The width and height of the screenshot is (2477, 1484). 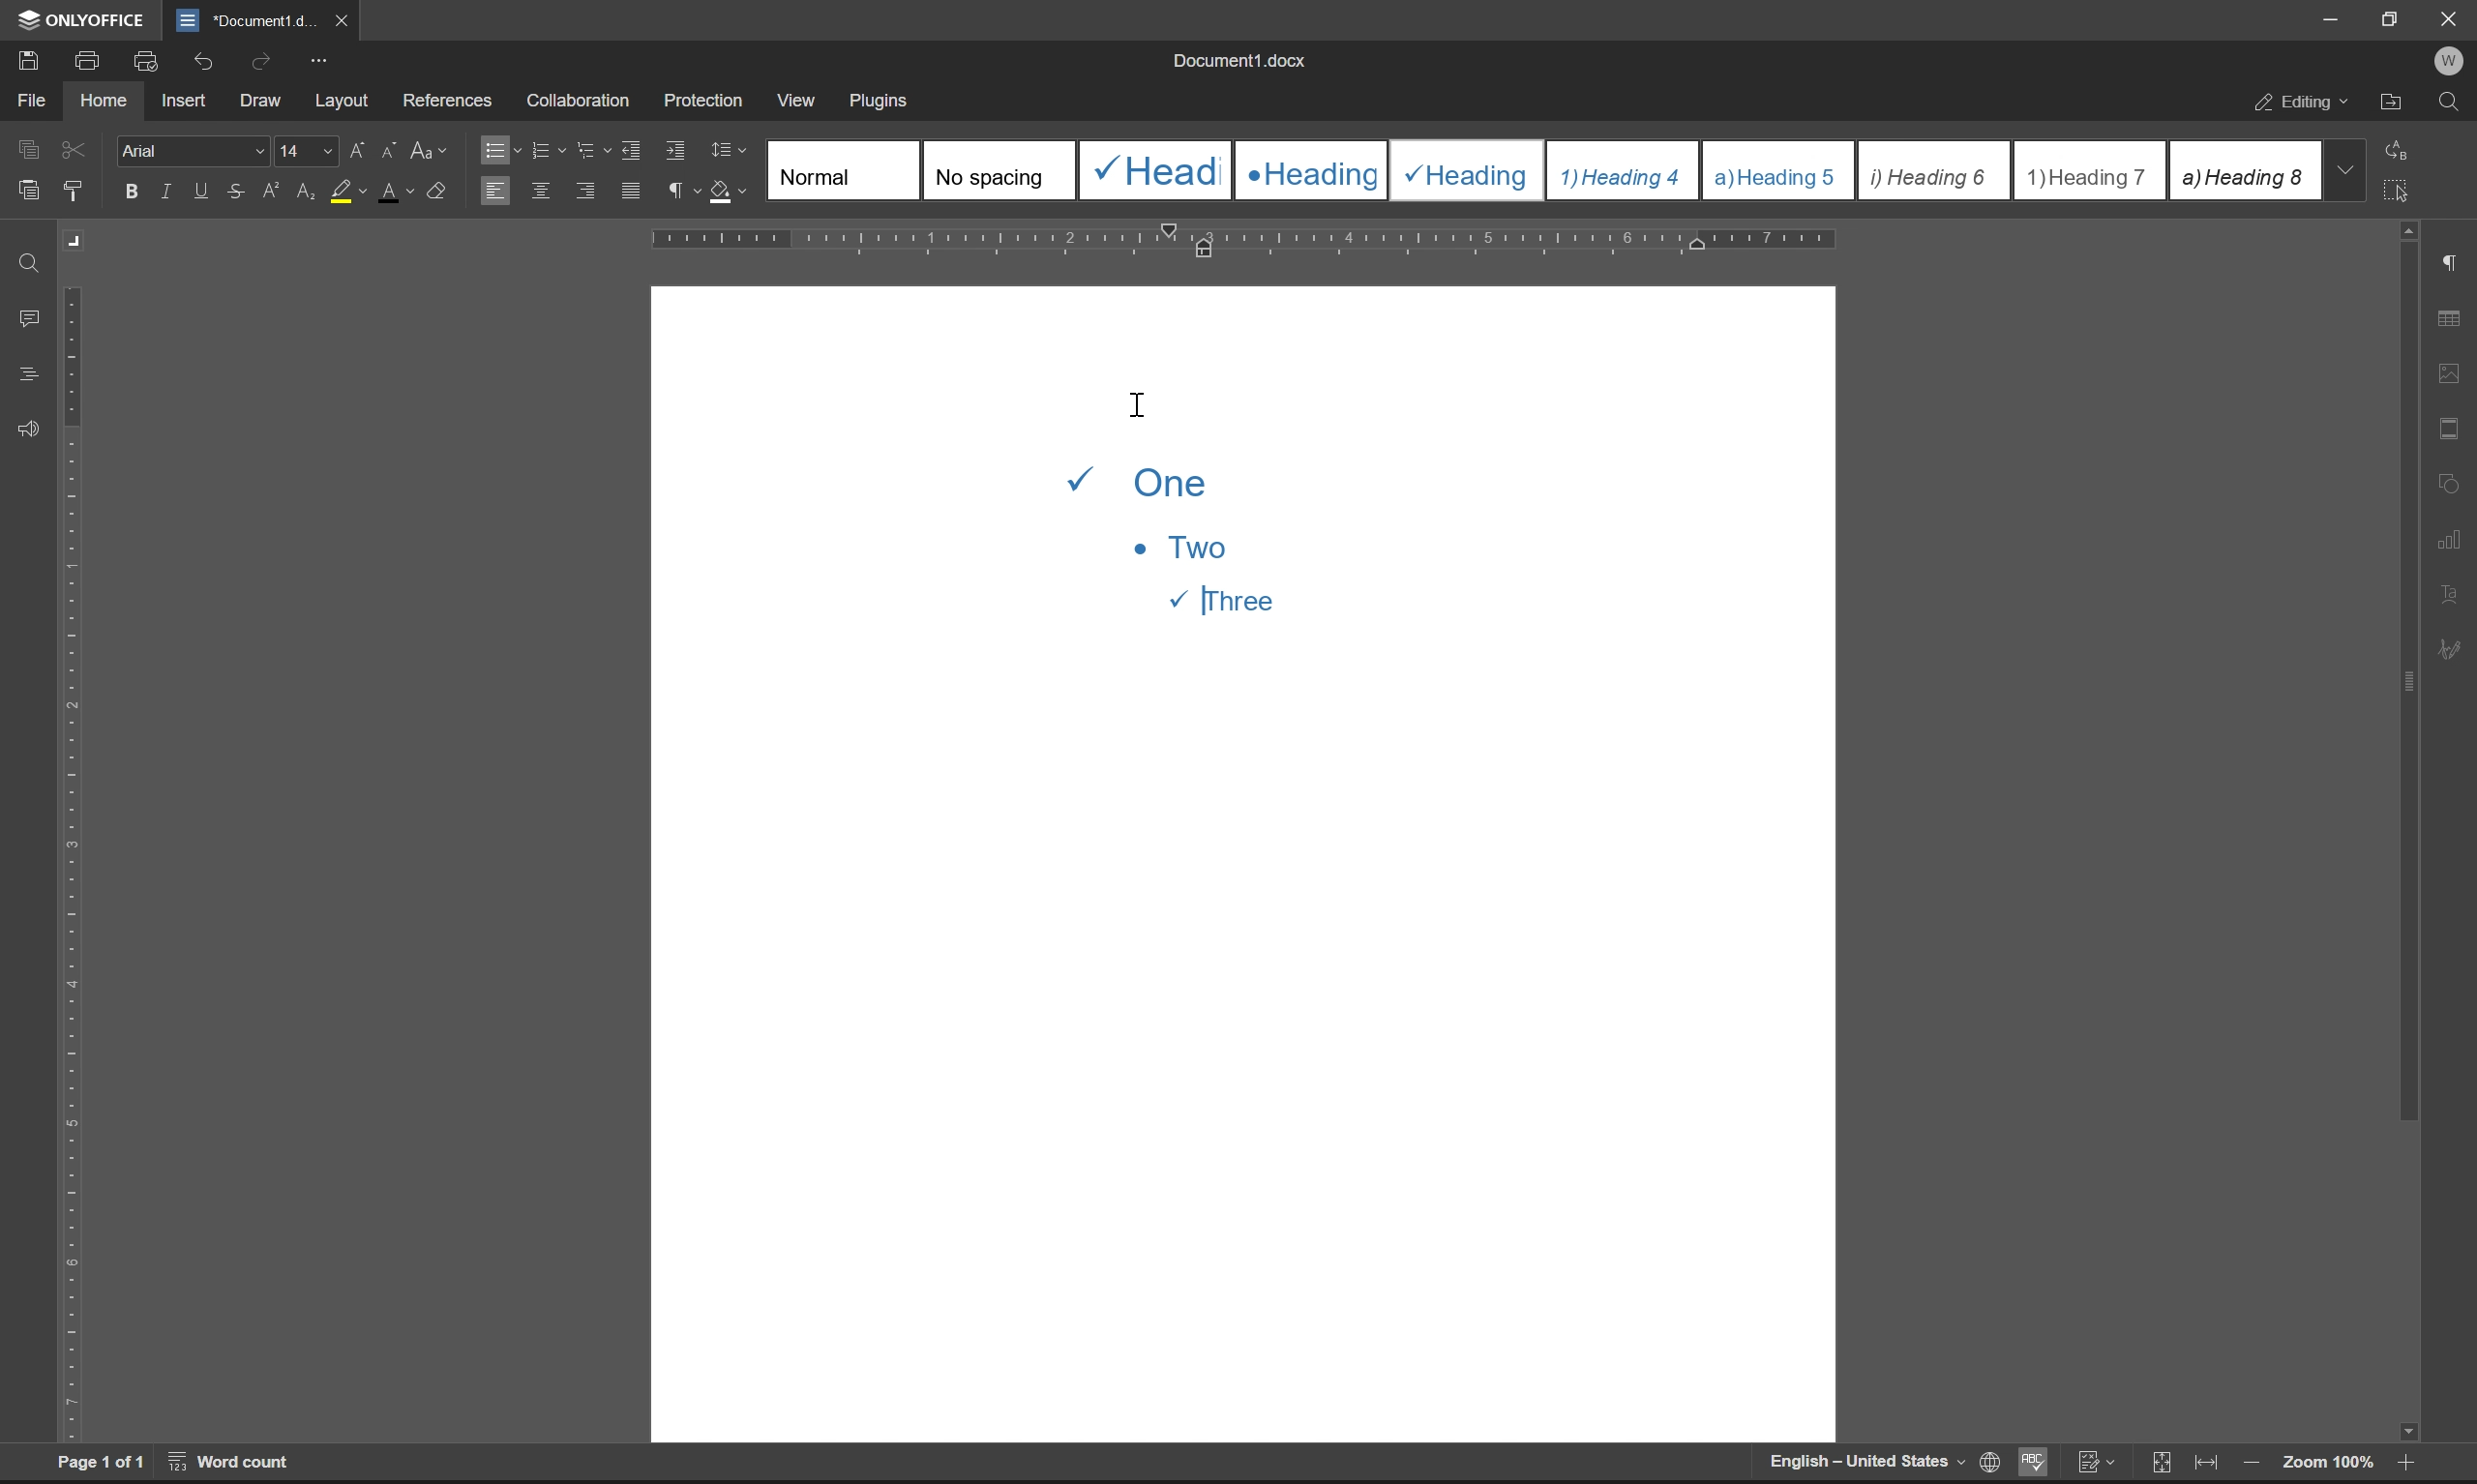 I want to click on signature settings, so click(x=2456, y=650).